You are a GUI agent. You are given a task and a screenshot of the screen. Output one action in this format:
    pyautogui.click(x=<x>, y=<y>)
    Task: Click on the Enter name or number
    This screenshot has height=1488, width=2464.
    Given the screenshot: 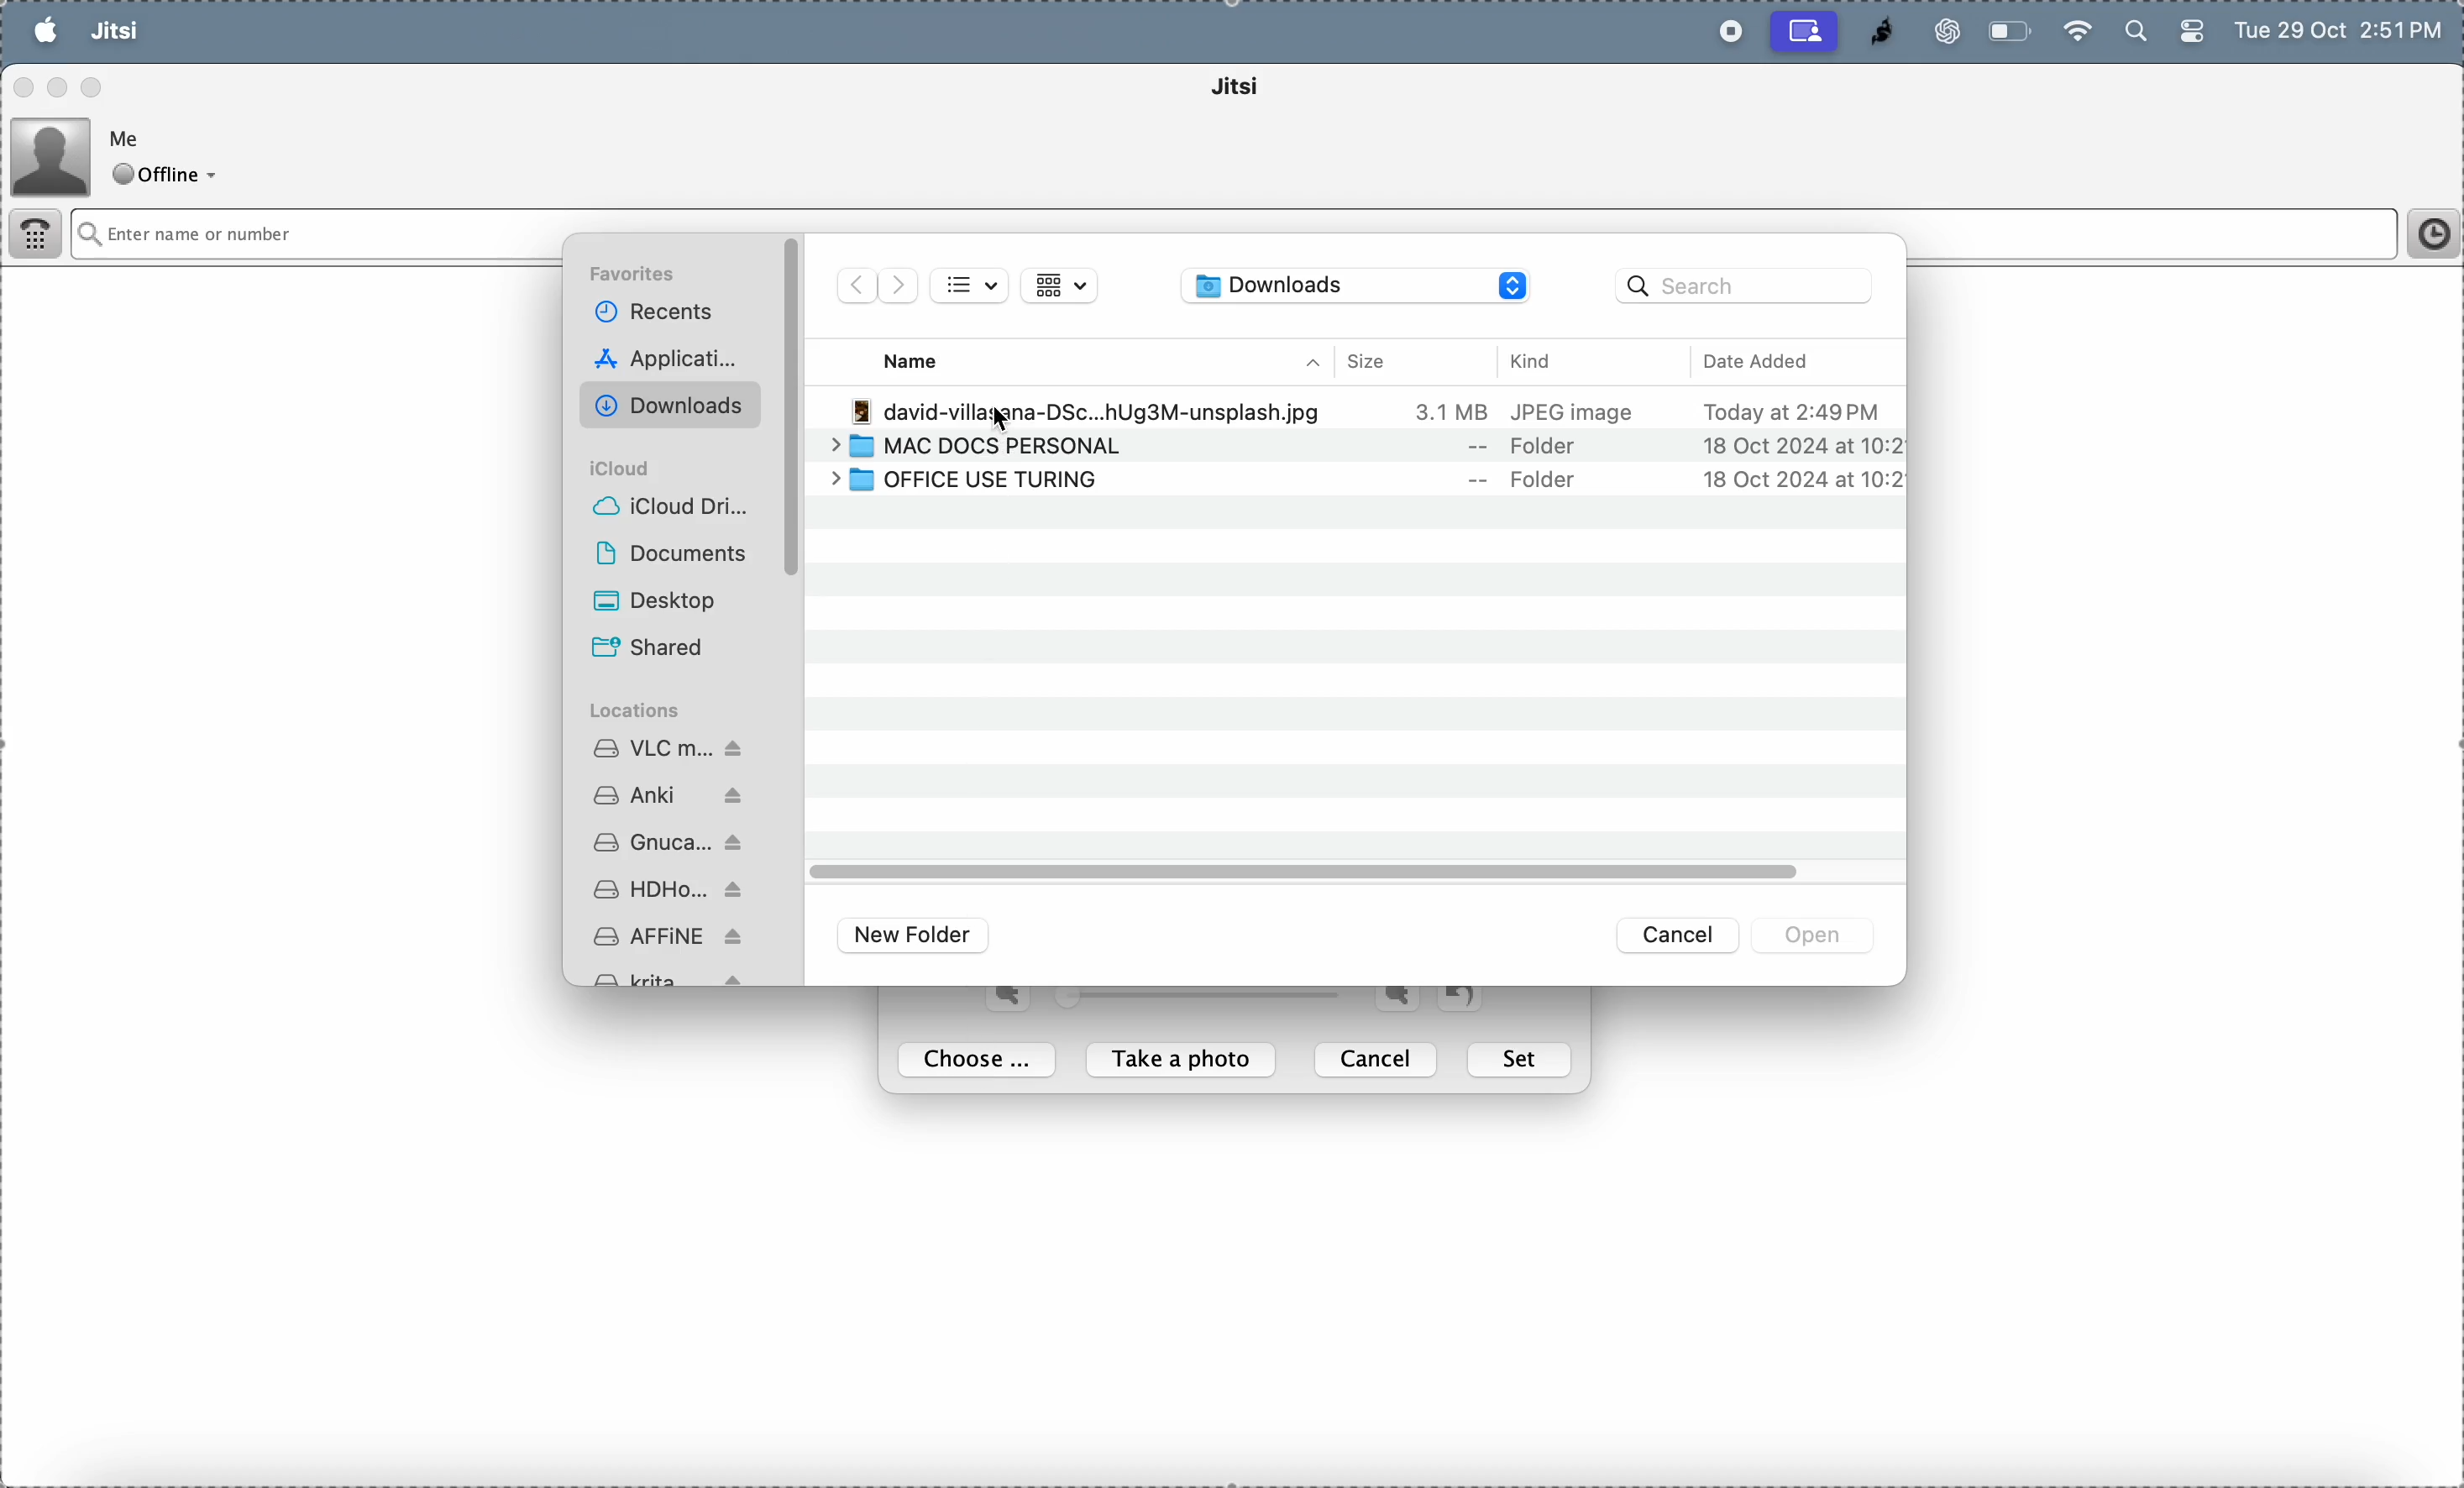 What is the action you would take?
    pyautogui.click(x=1126, y=234)
    